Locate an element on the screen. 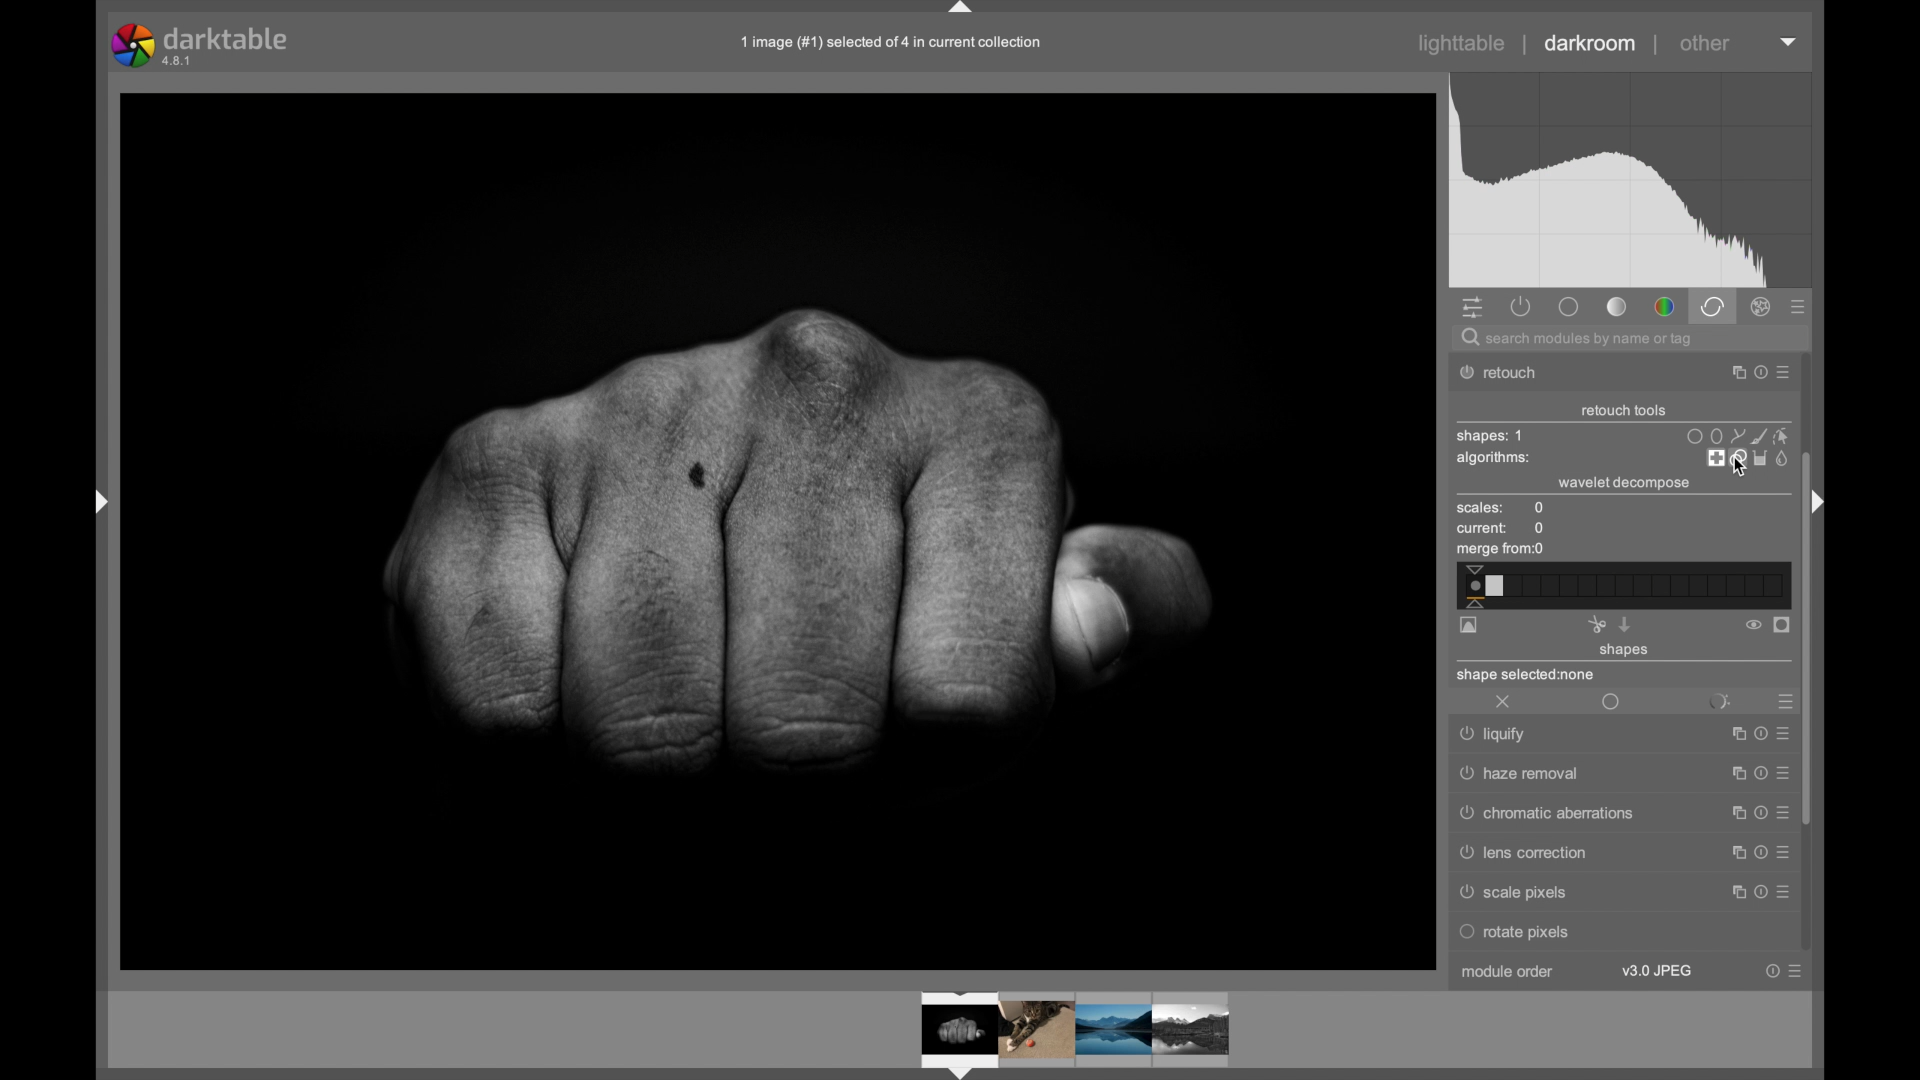 The height and width of the screenshot is (1080, 1920). off is located at coordinates (1504, 703).